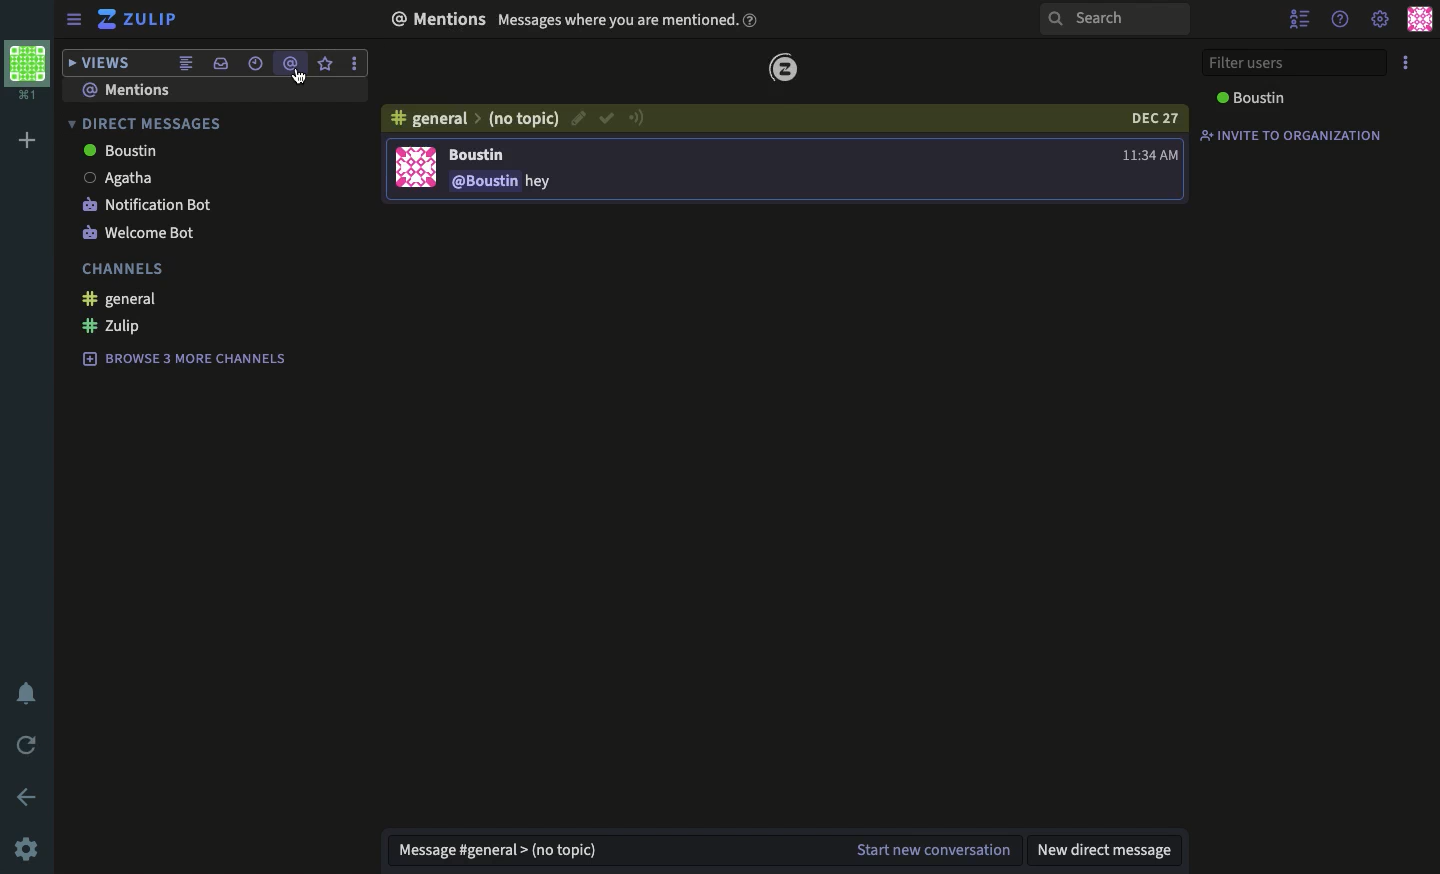  What do you see at coordinates (113, 327) in the screenshot?
I see `zulip` at bounding box center [113, 327].